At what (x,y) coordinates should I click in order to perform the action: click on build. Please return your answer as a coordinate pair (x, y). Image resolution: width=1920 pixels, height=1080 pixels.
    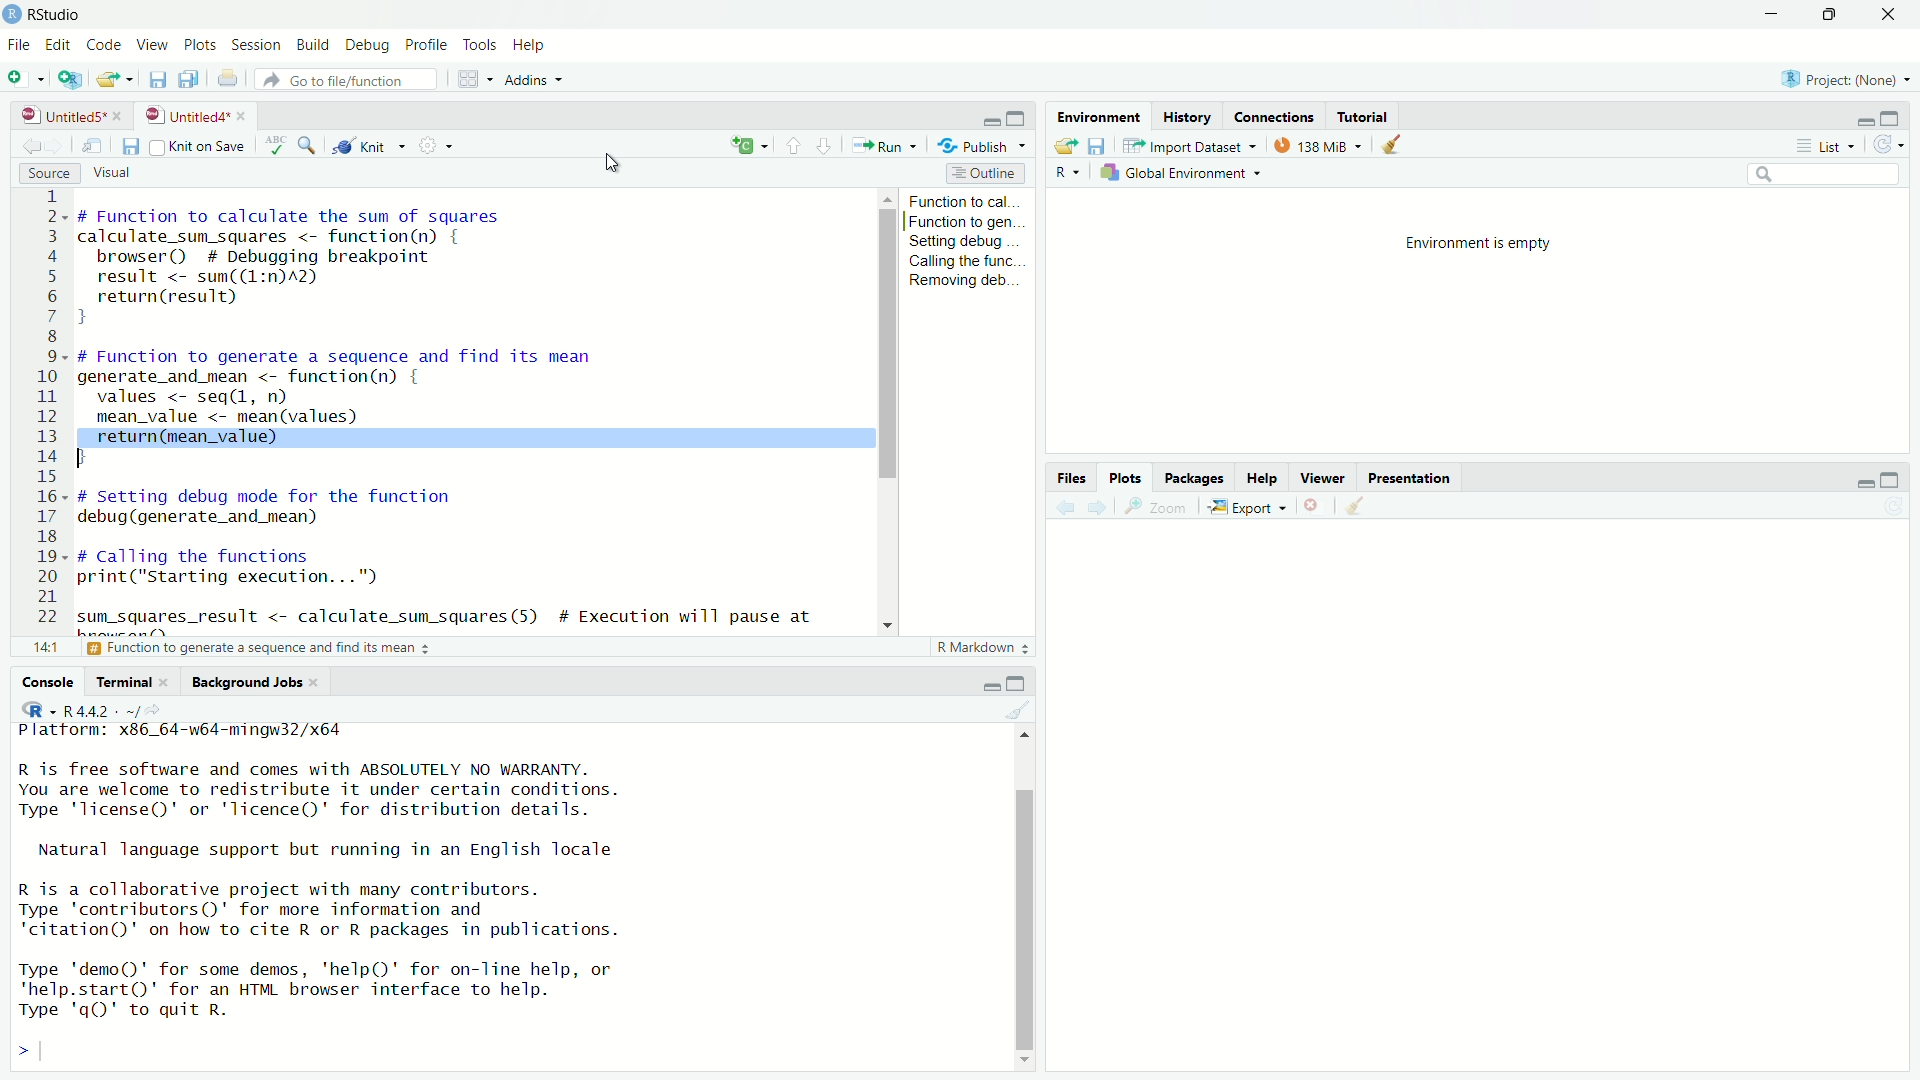
    Looking at the image, I should click on (314, 44).